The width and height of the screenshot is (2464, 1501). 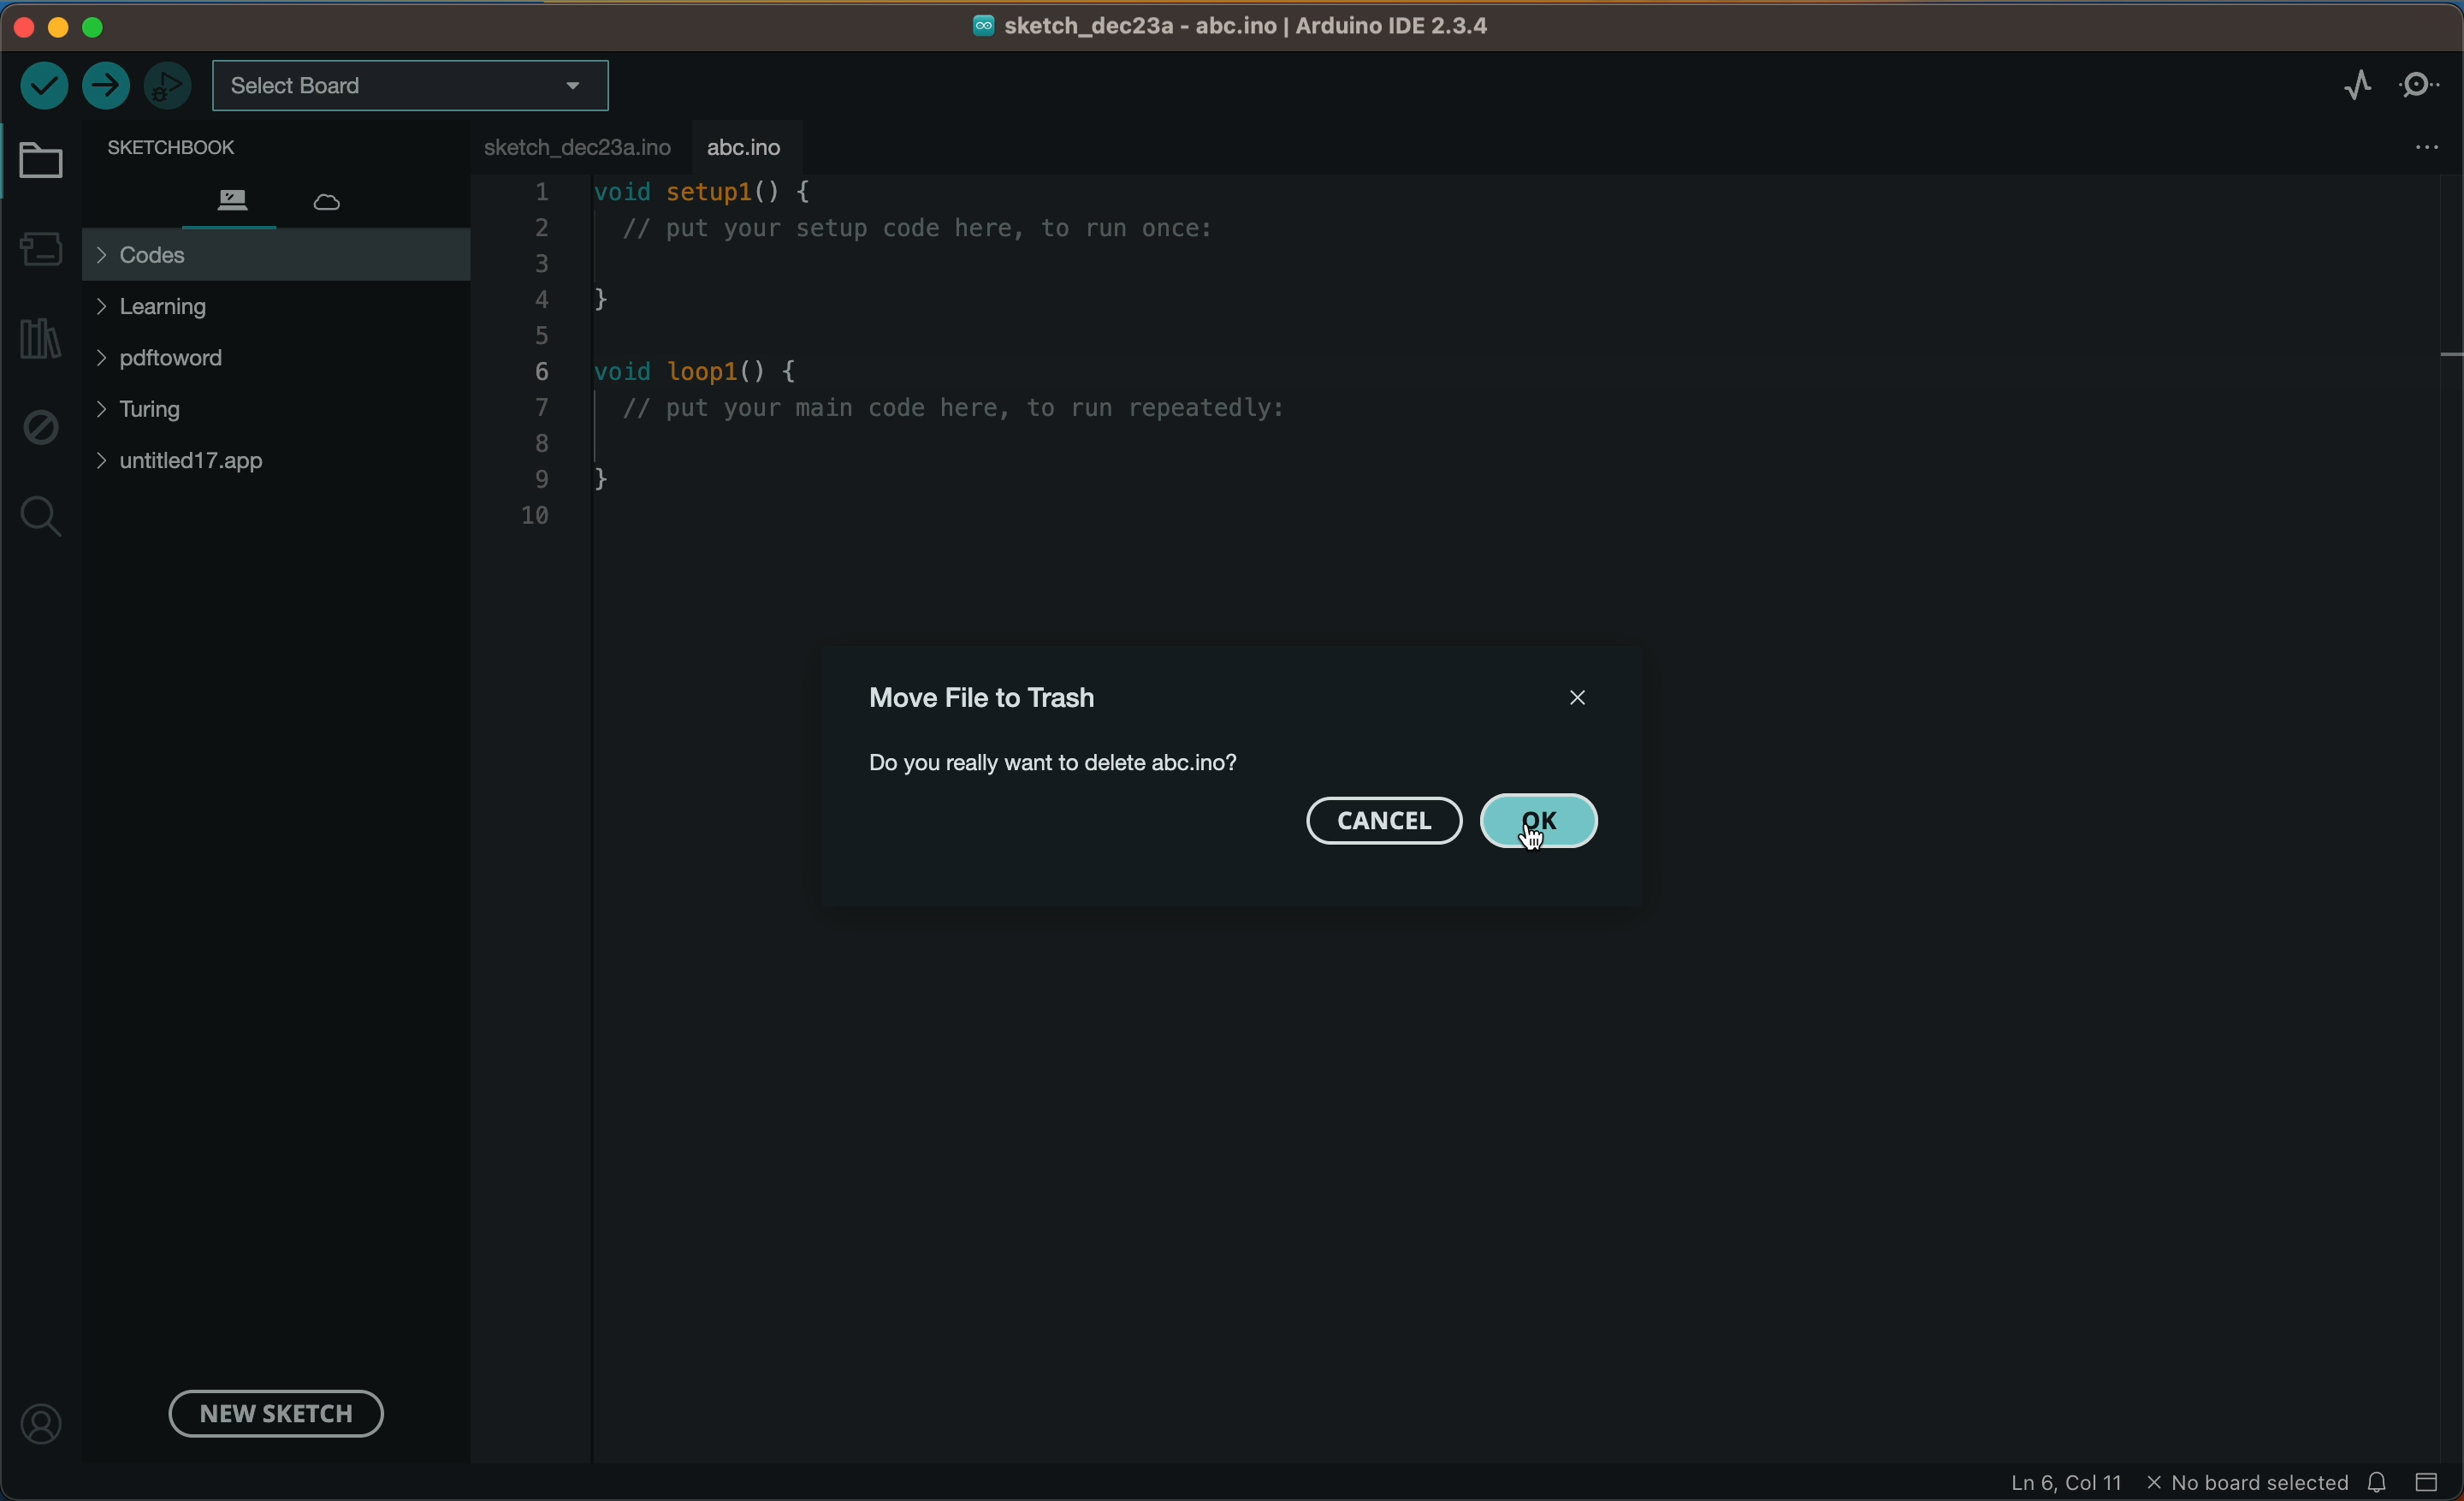 What do you see at coordinates (41, 248) in the screenshot?
I see `board manager` at bounding box center [41, 248].